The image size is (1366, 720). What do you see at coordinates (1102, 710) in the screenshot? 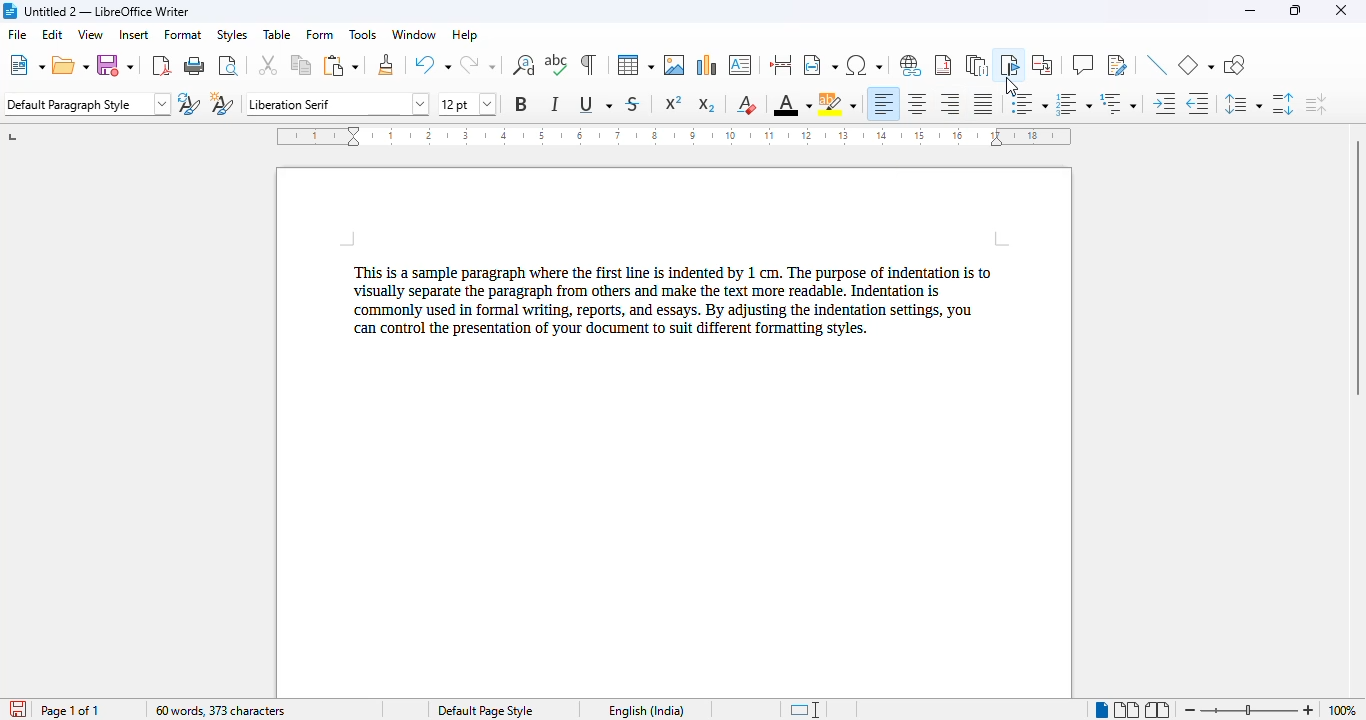
I see `single-page view` at bounding box center [1102, 710].